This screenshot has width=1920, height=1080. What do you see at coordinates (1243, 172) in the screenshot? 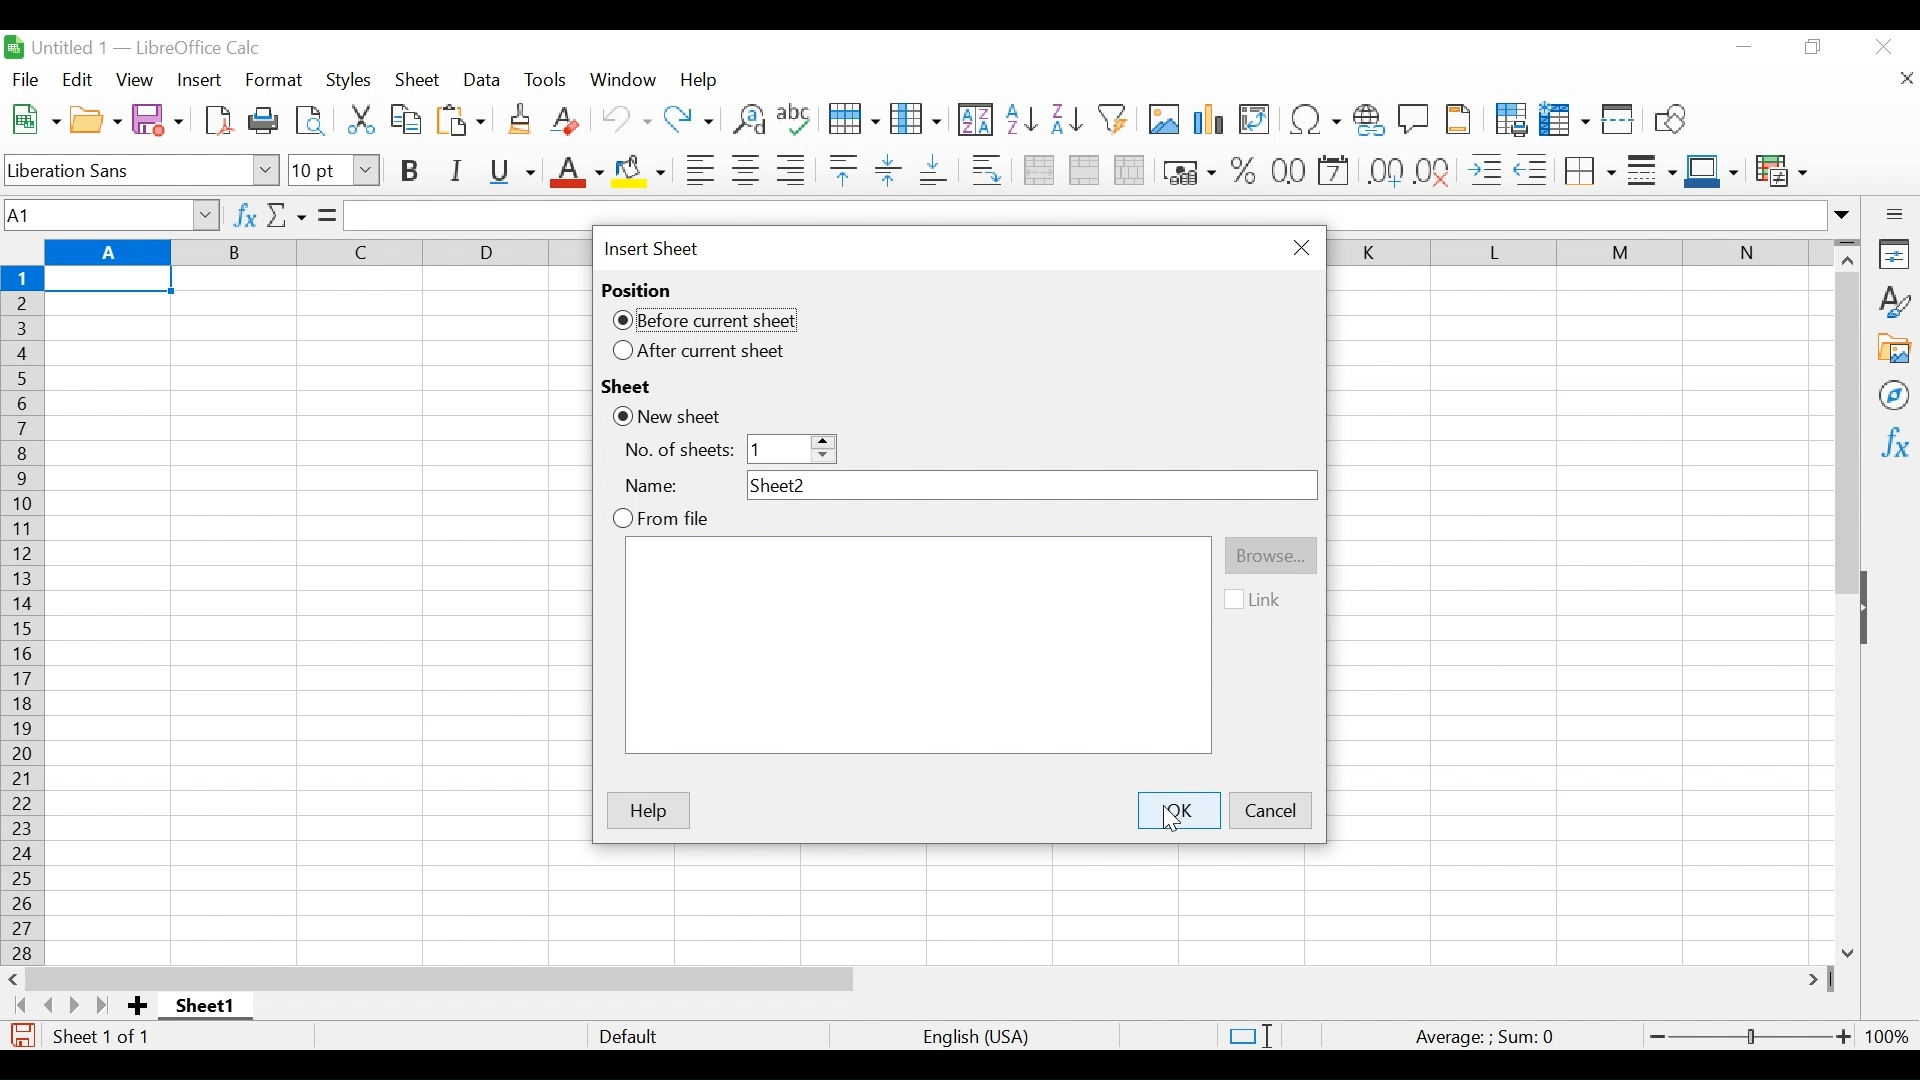
I see `Format Percent` at bounding box center [1243, 172].